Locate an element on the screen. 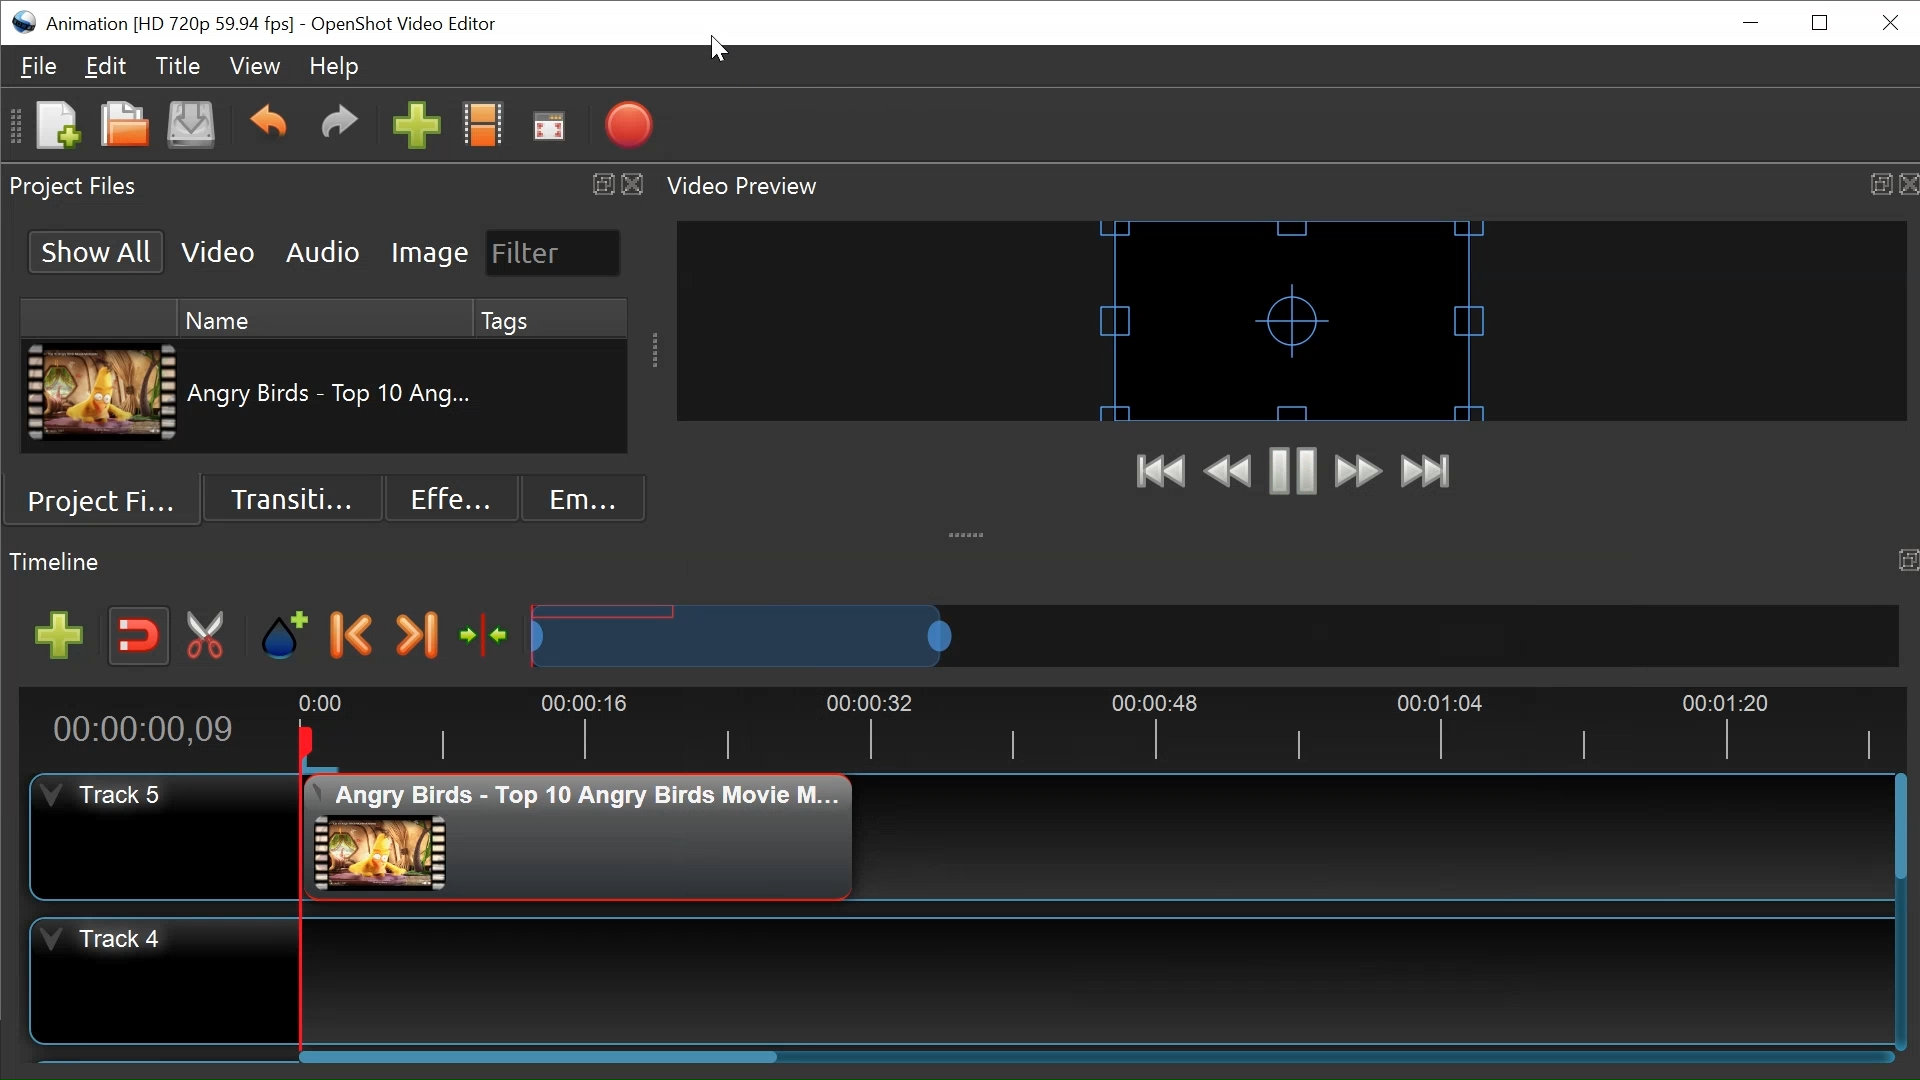 This screenshot has height=1080, width=1920. Zoom Slider is located at coordinates (1215, 635).